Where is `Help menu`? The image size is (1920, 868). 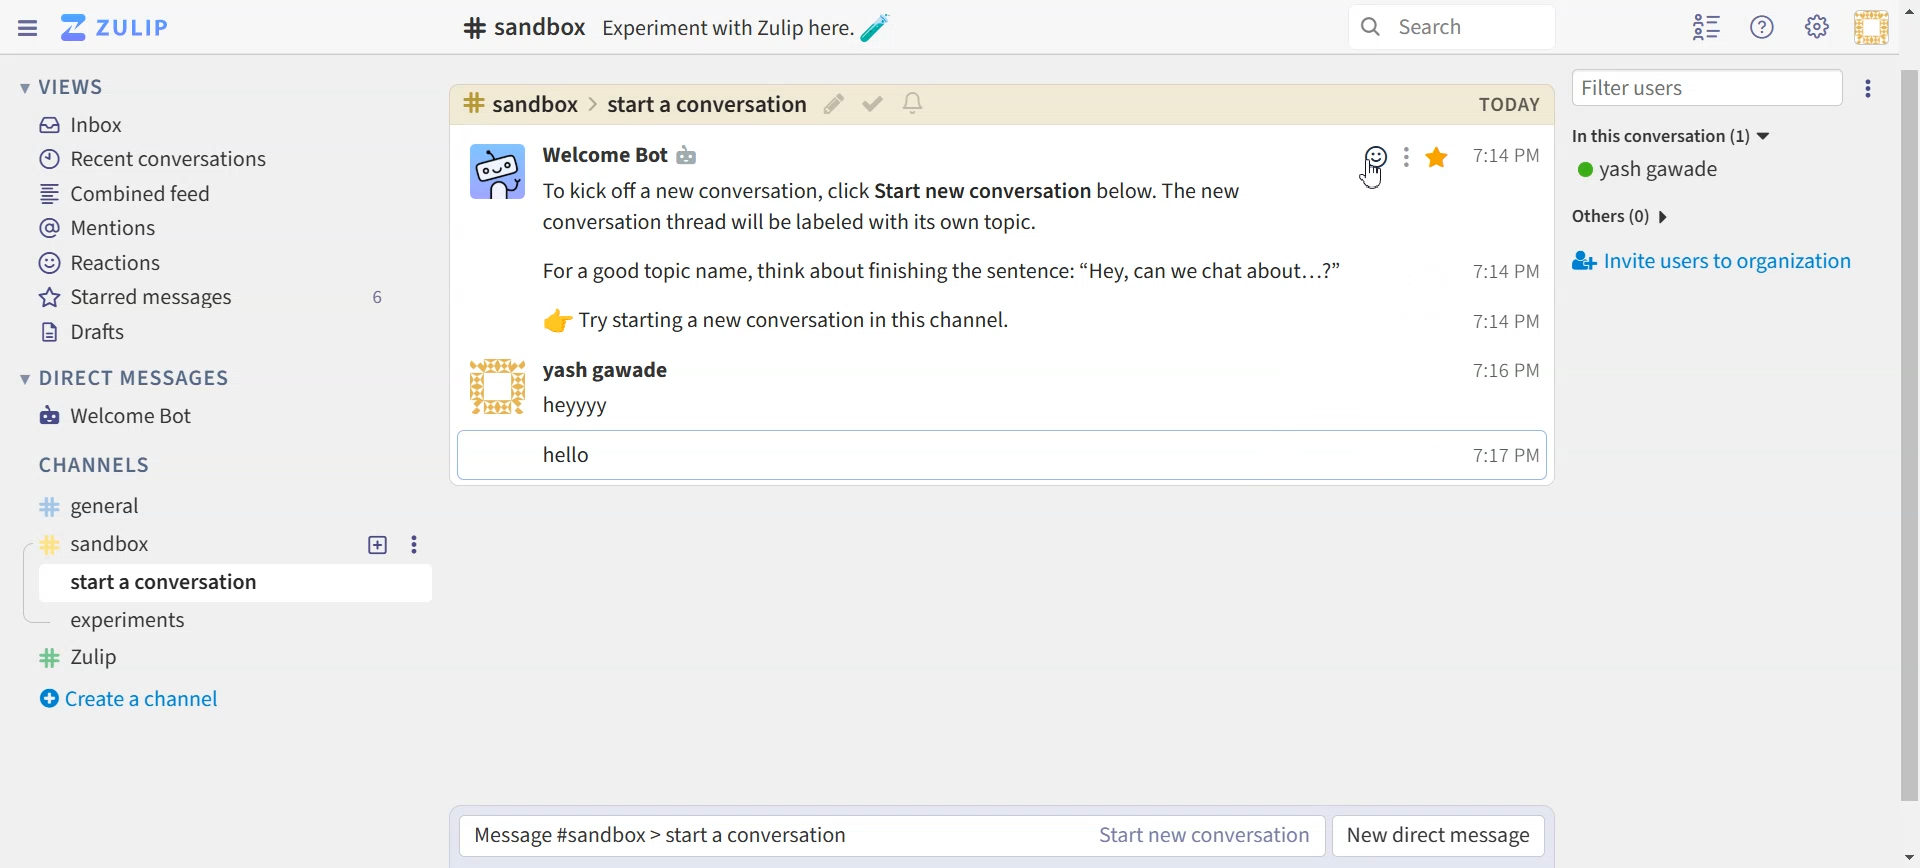 Help menu is located at coordinates (1763, 26).